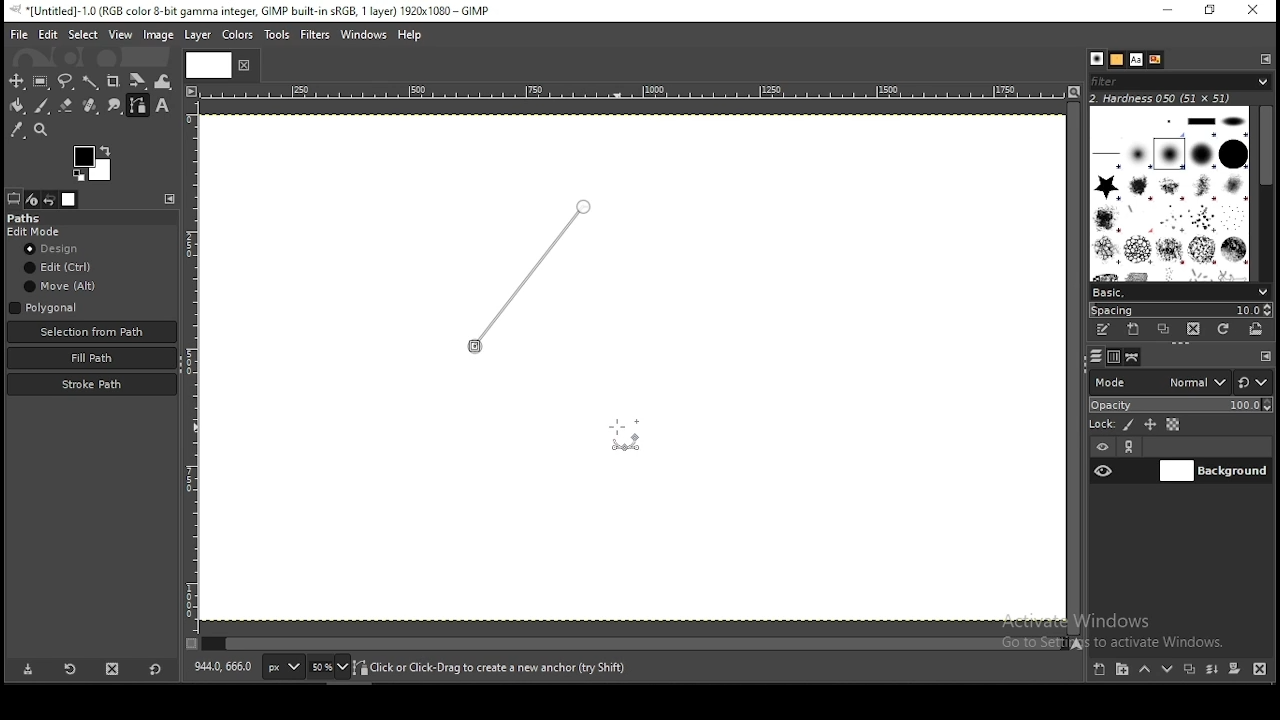 The height and width of the screenshot is (720, 1280). I want to click on configure this tab, so click(1262, 60).